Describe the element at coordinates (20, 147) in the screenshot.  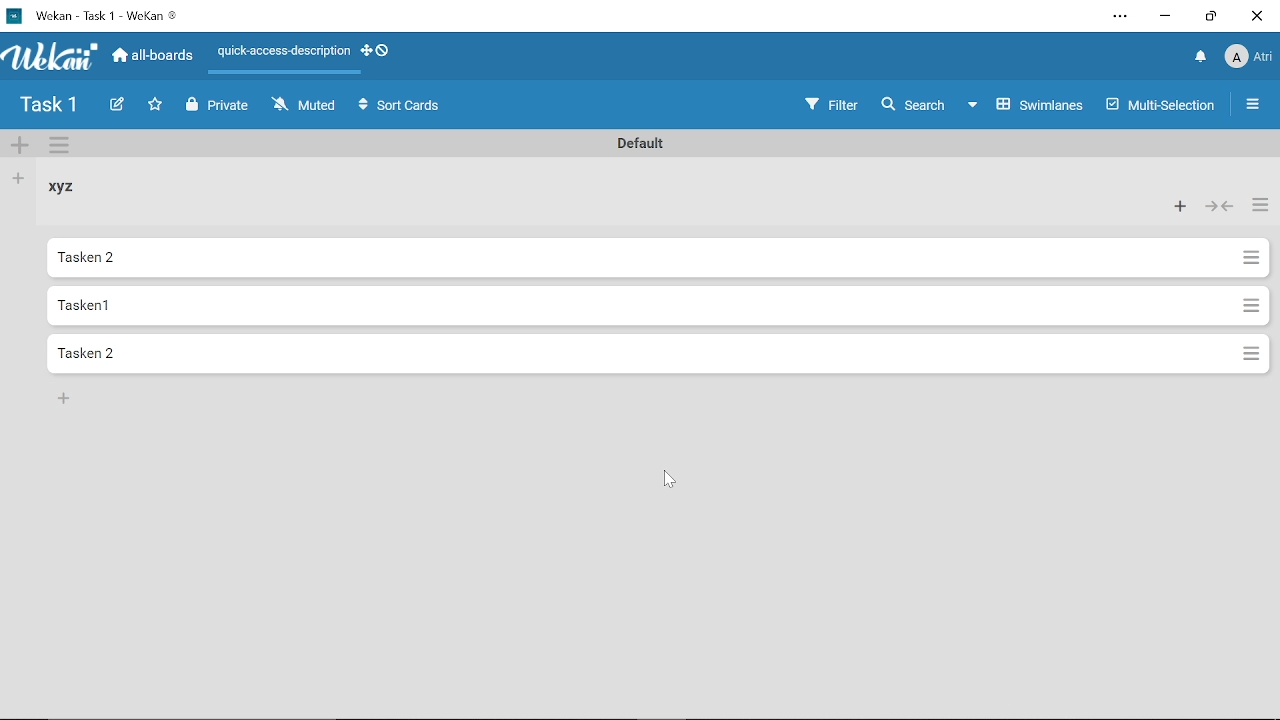
I see `Add swimlane` at that location.